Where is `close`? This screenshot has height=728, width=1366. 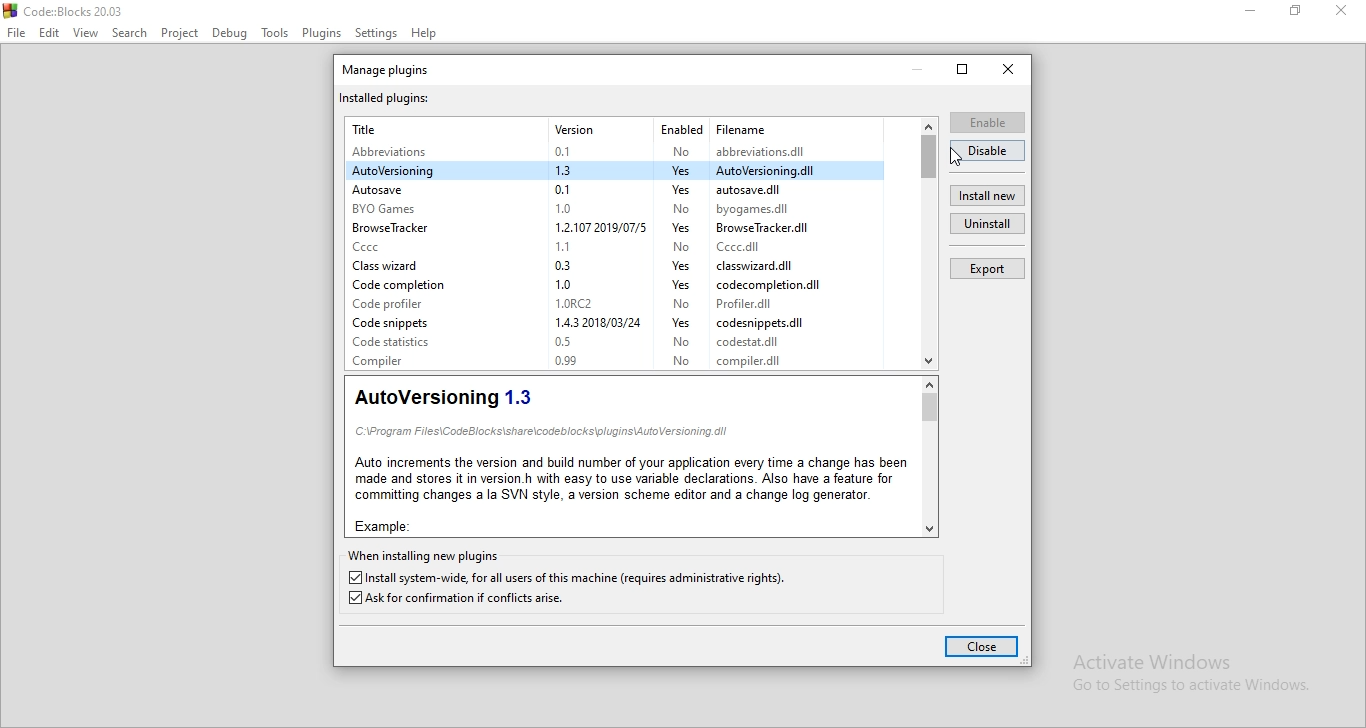 close is located at coordinates (1339, 12).